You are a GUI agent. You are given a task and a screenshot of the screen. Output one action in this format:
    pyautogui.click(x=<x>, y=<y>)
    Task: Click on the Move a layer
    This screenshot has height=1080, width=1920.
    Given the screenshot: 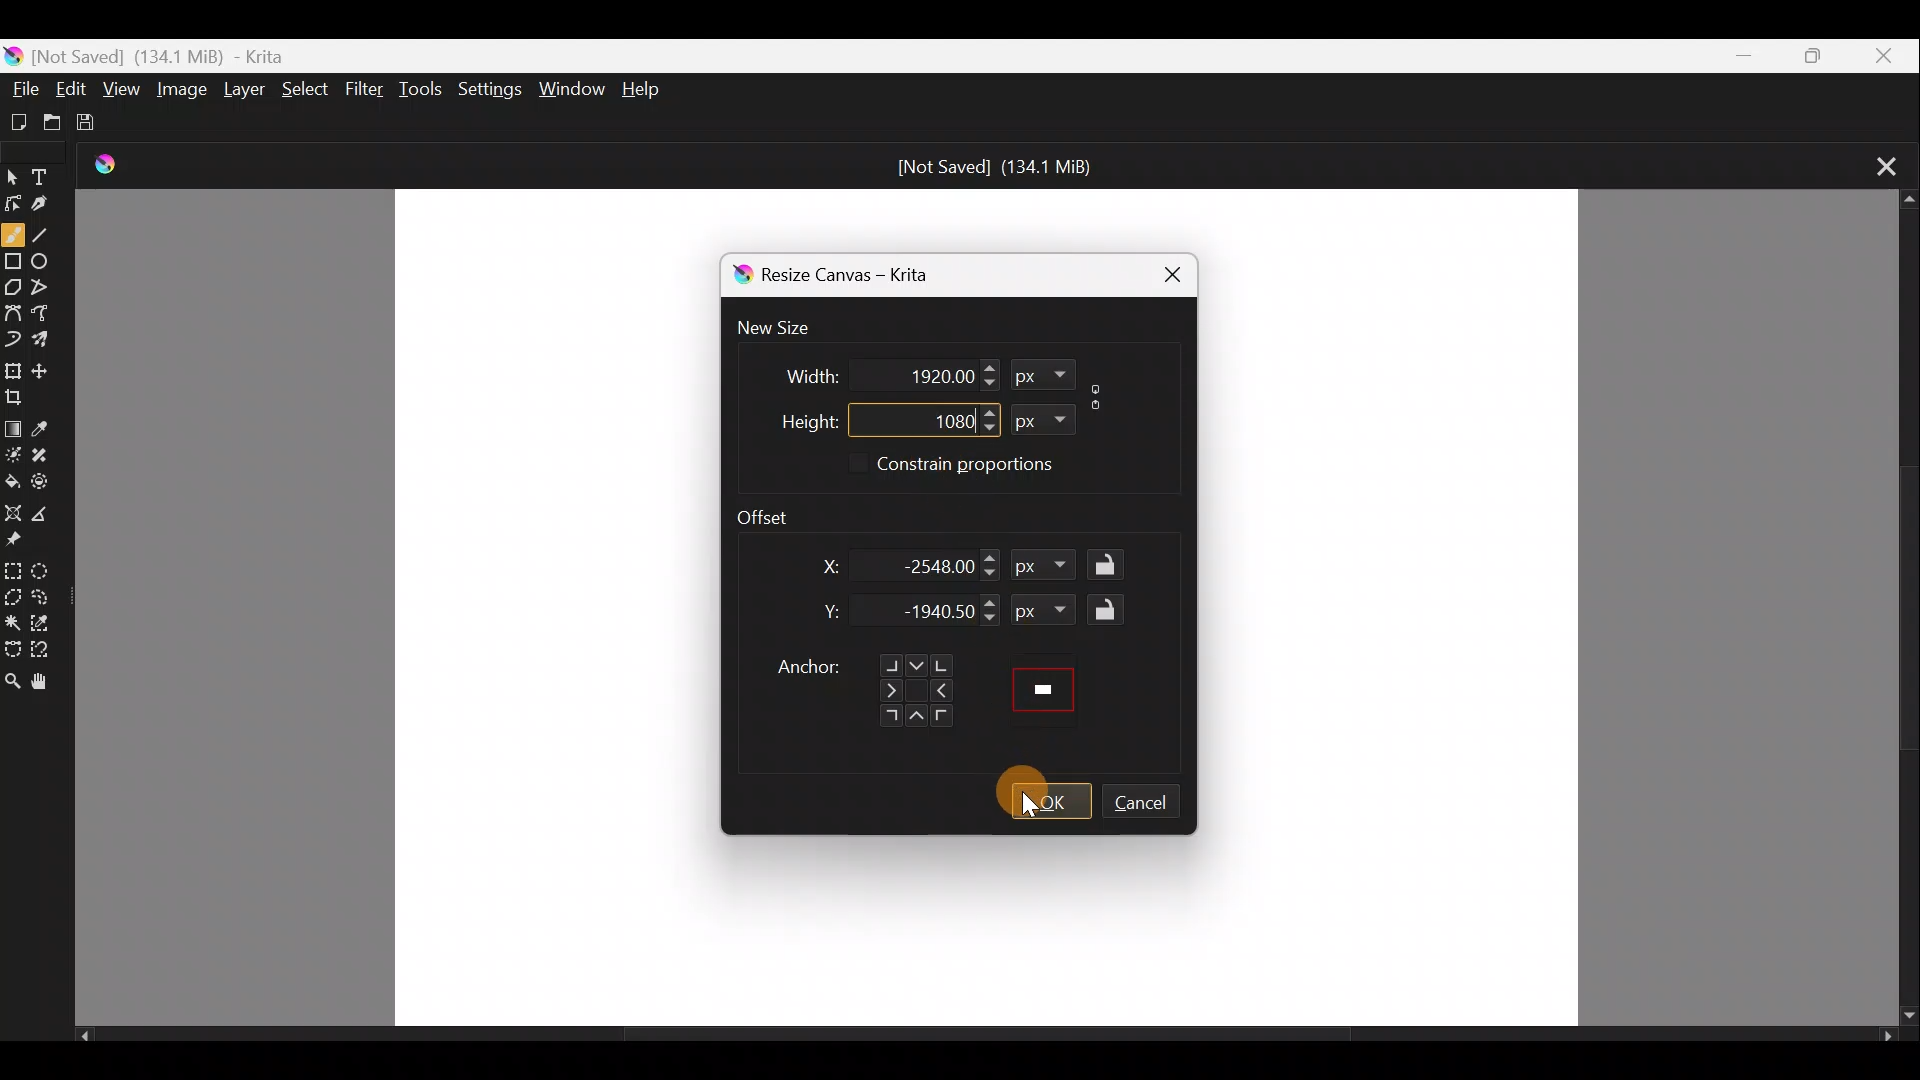 What is the action you would take?
    pyautogui.click(x=48, y=369)
    